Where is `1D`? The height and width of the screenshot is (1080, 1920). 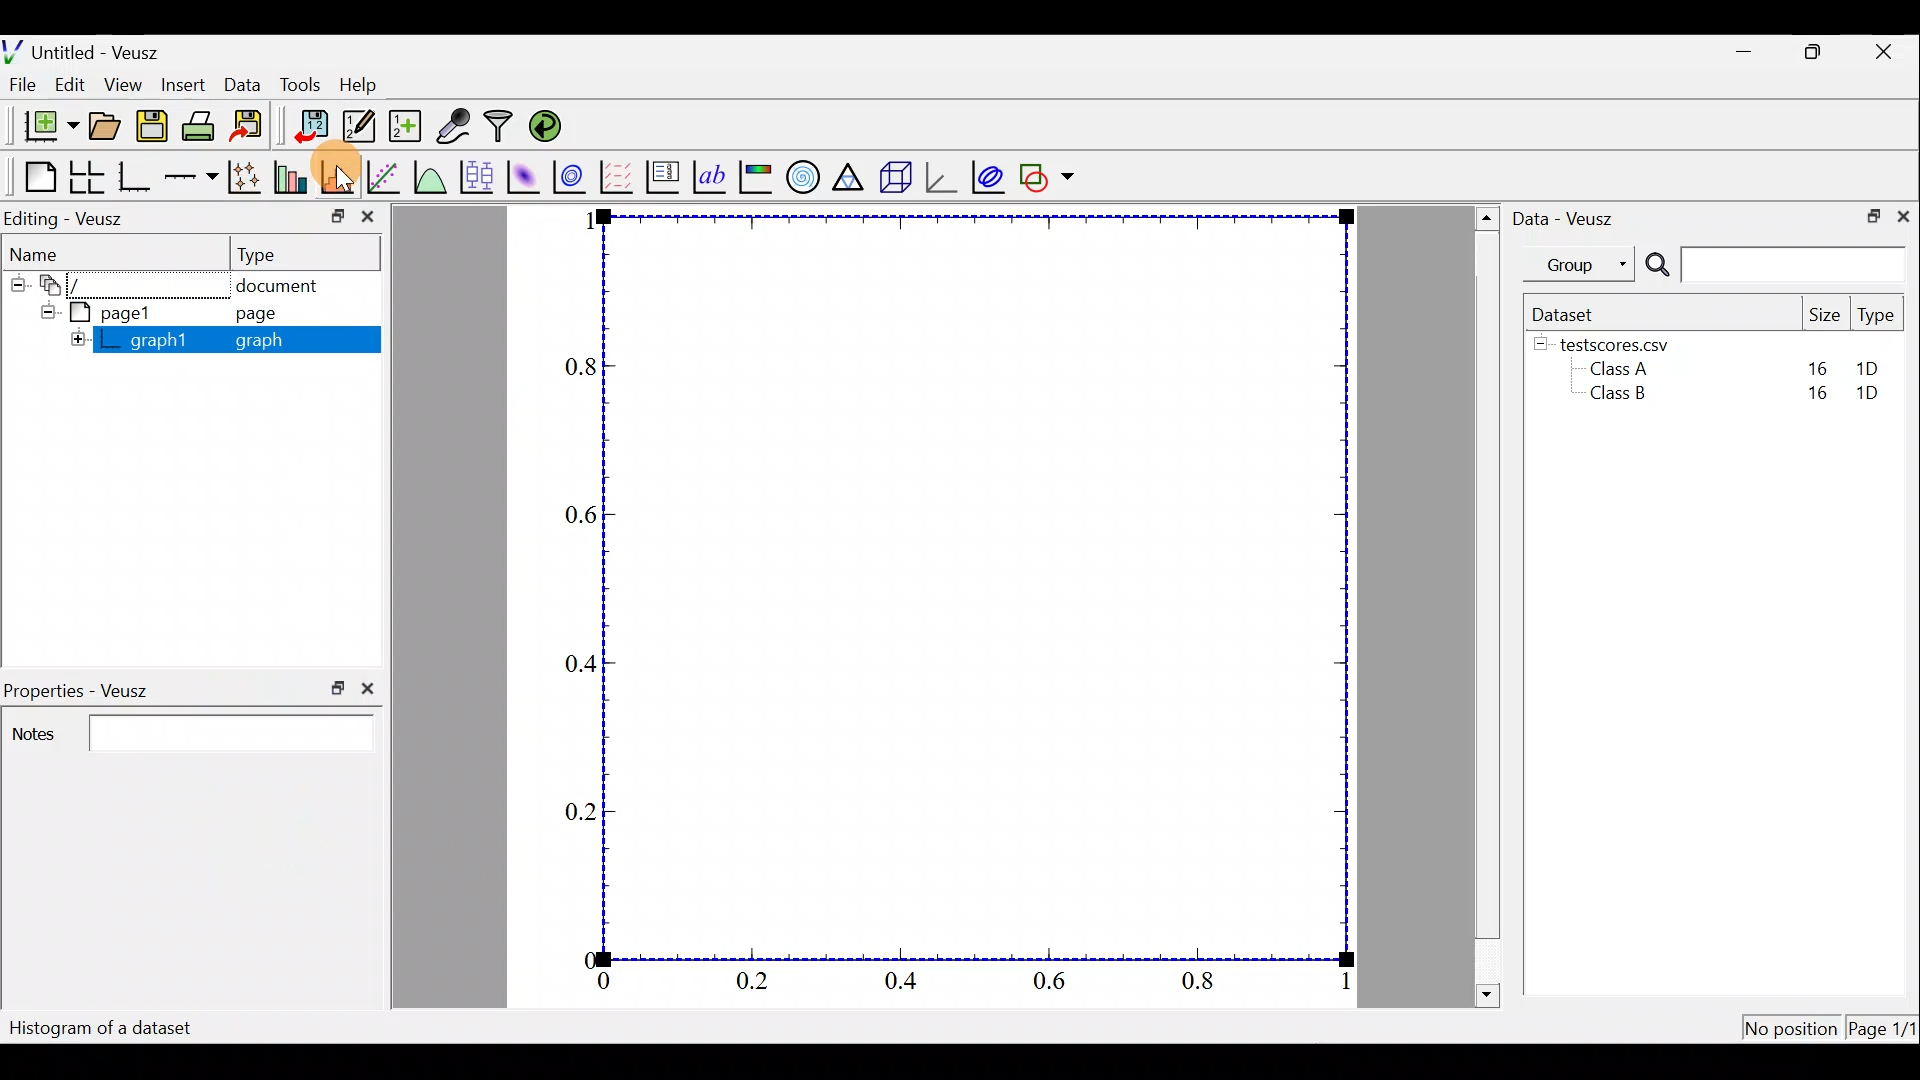
1D is located at coordinates (1870, 368).